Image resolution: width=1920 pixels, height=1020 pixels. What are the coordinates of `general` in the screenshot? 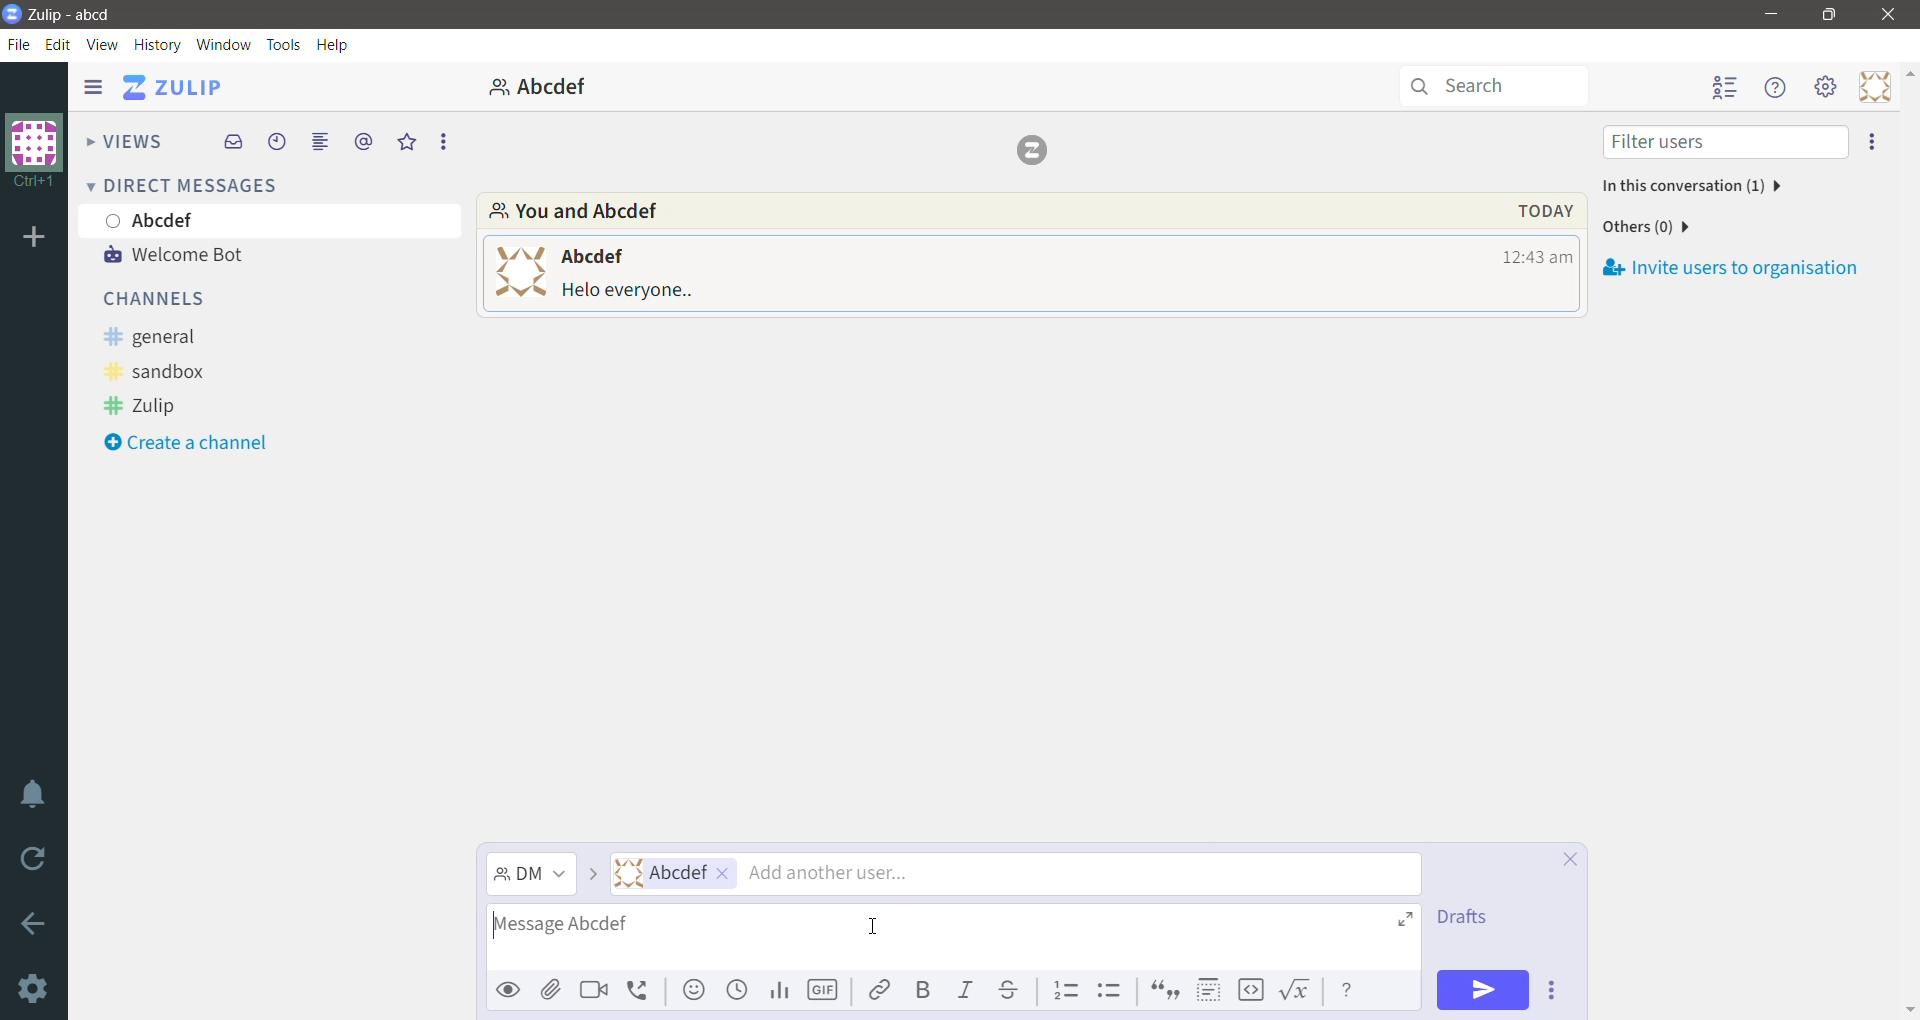 It's located at (165, 335).